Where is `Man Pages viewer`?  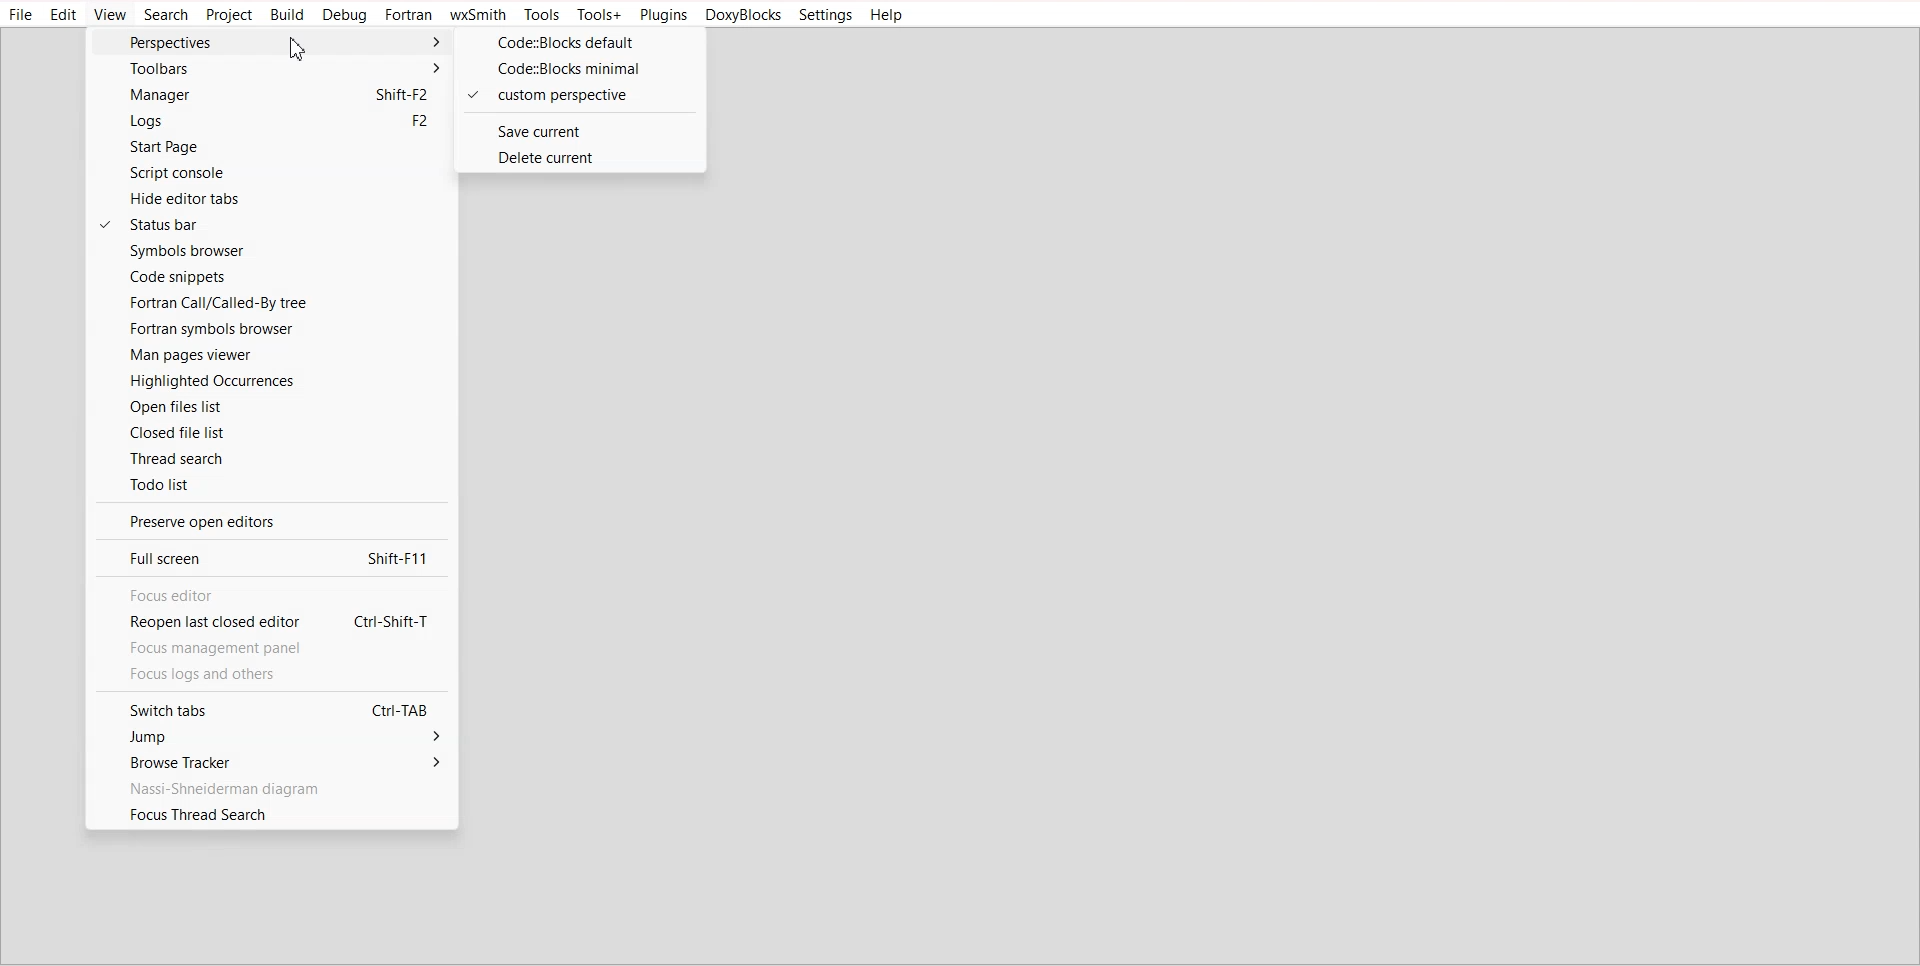 Man Pages viewer is located at coordinates (270, 355).